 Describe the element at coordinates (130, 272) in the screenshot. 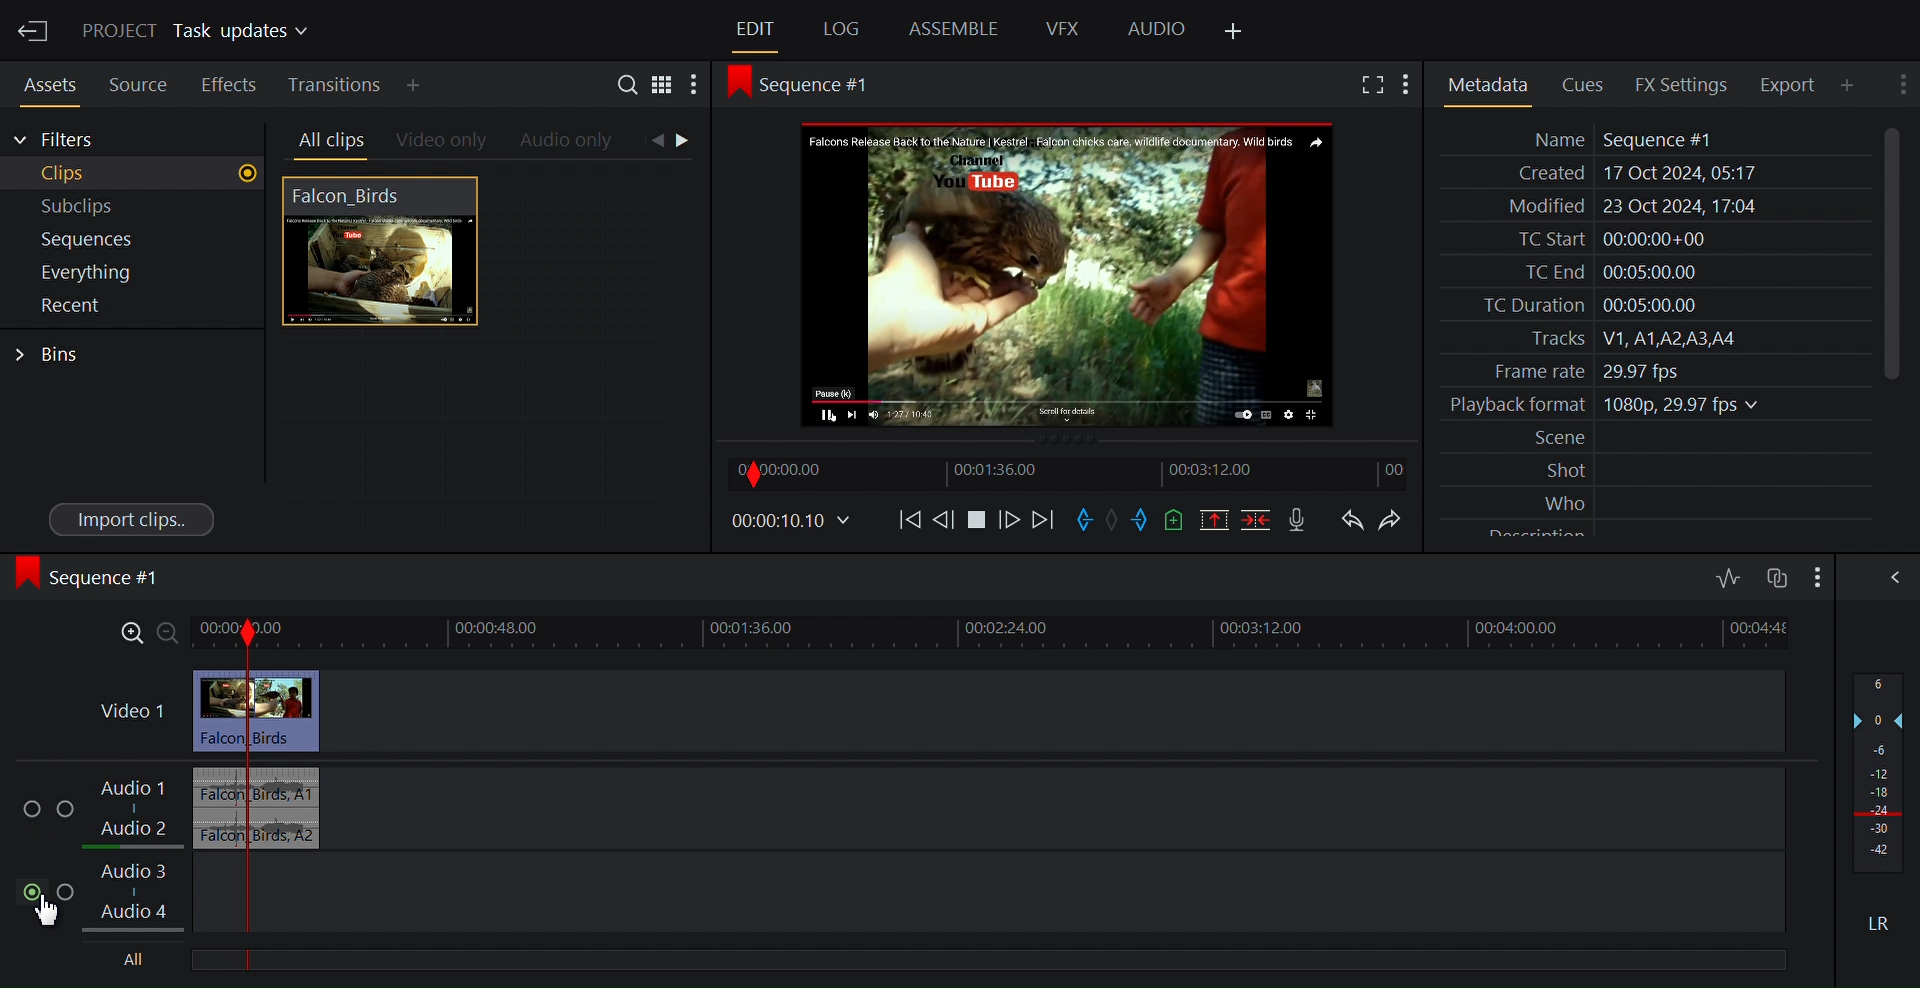

I see `Show everything in the current project` at that location.